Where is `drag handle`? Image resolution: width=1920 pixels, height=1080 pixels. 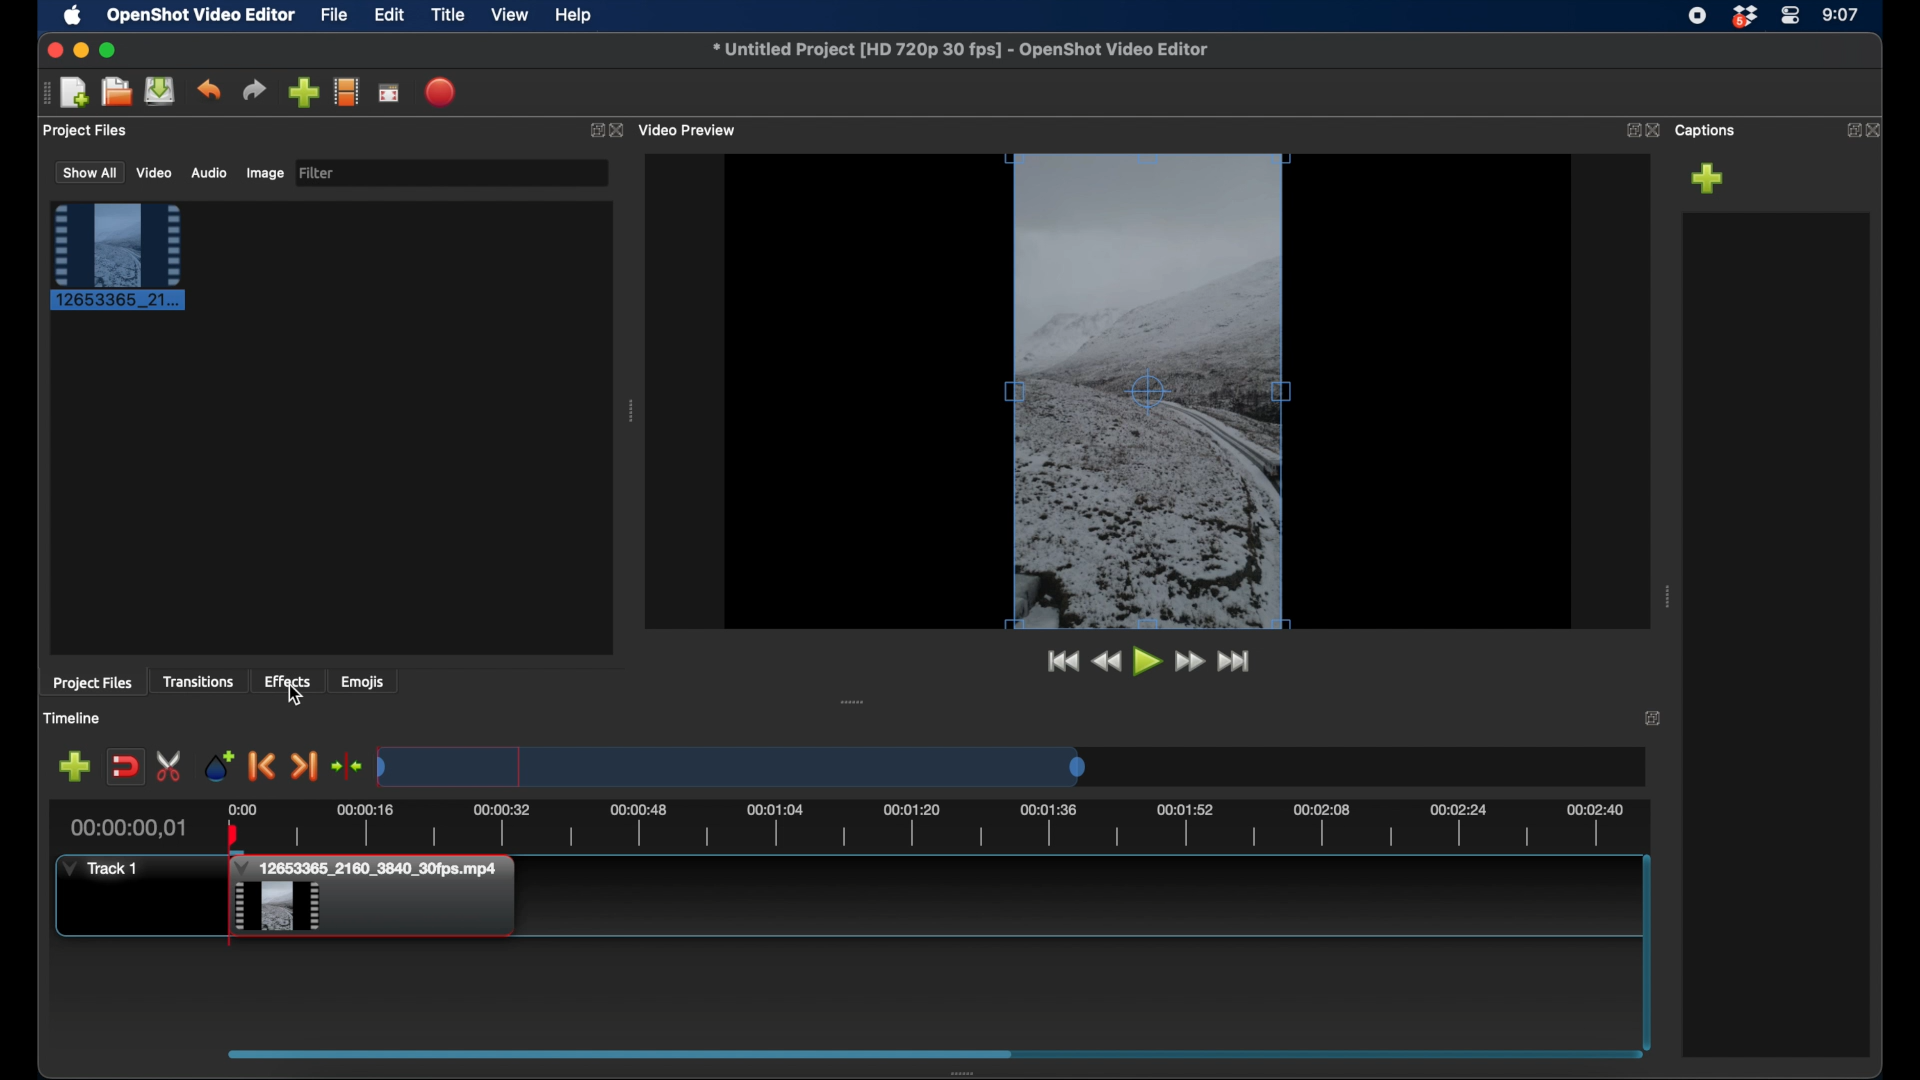
drag handle is located at coordinates (852, 700).